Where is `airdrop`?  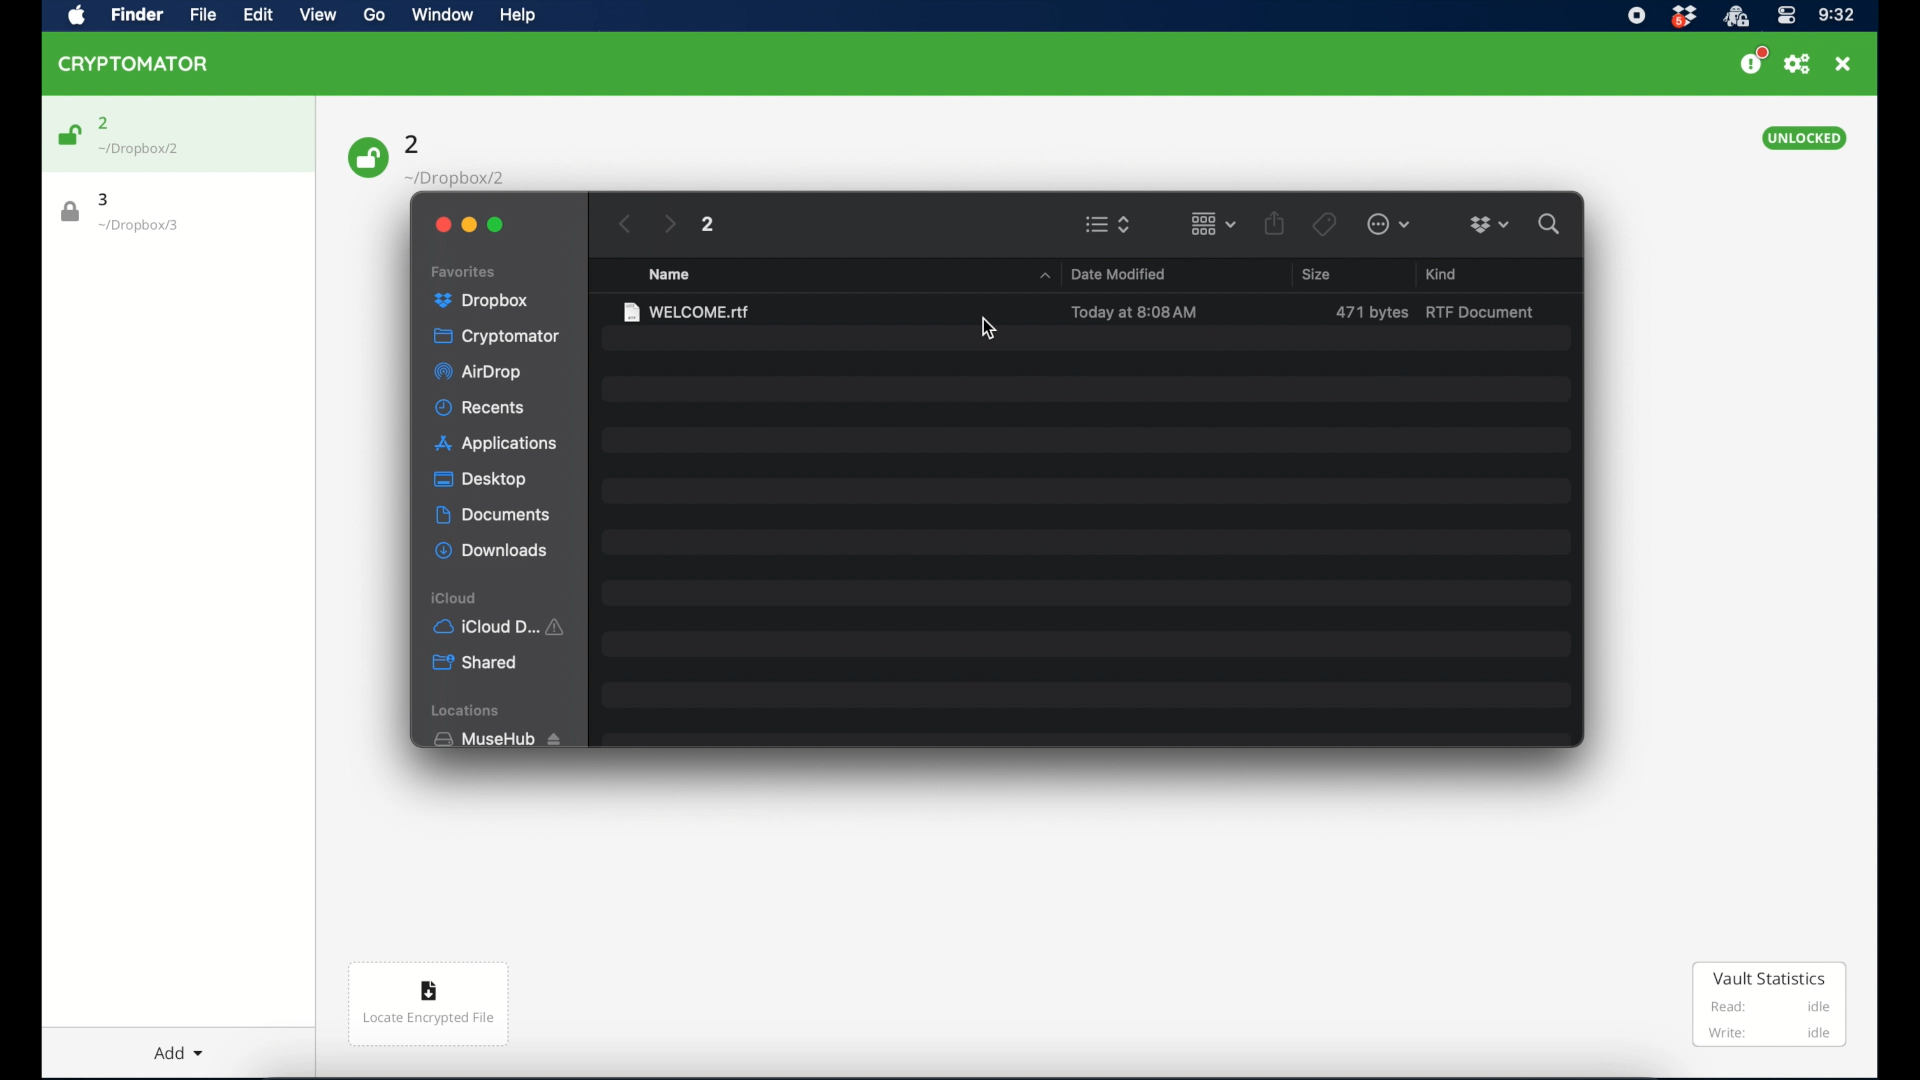
airdrop is located at coordinates (475, 372).